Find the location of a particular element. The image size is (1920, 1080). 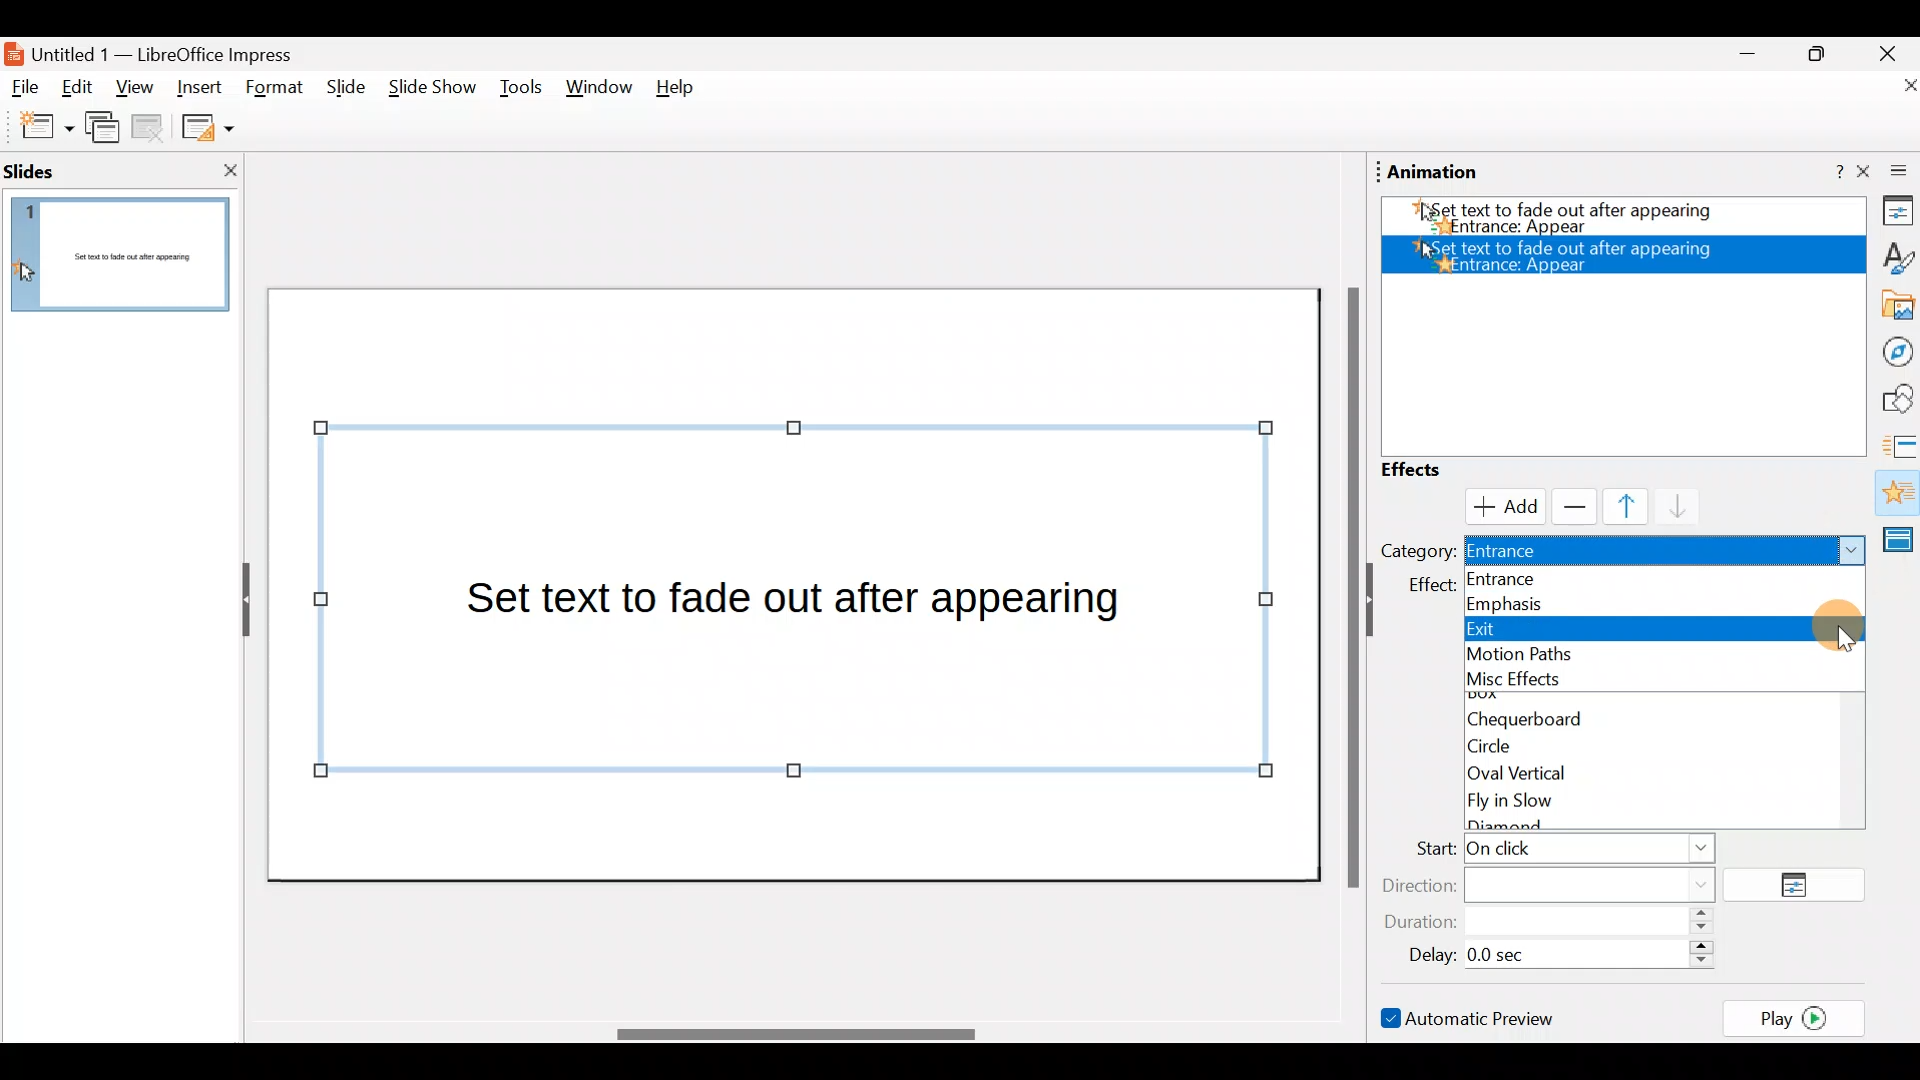

Chequerboard is located at coordinates (1656, 717).